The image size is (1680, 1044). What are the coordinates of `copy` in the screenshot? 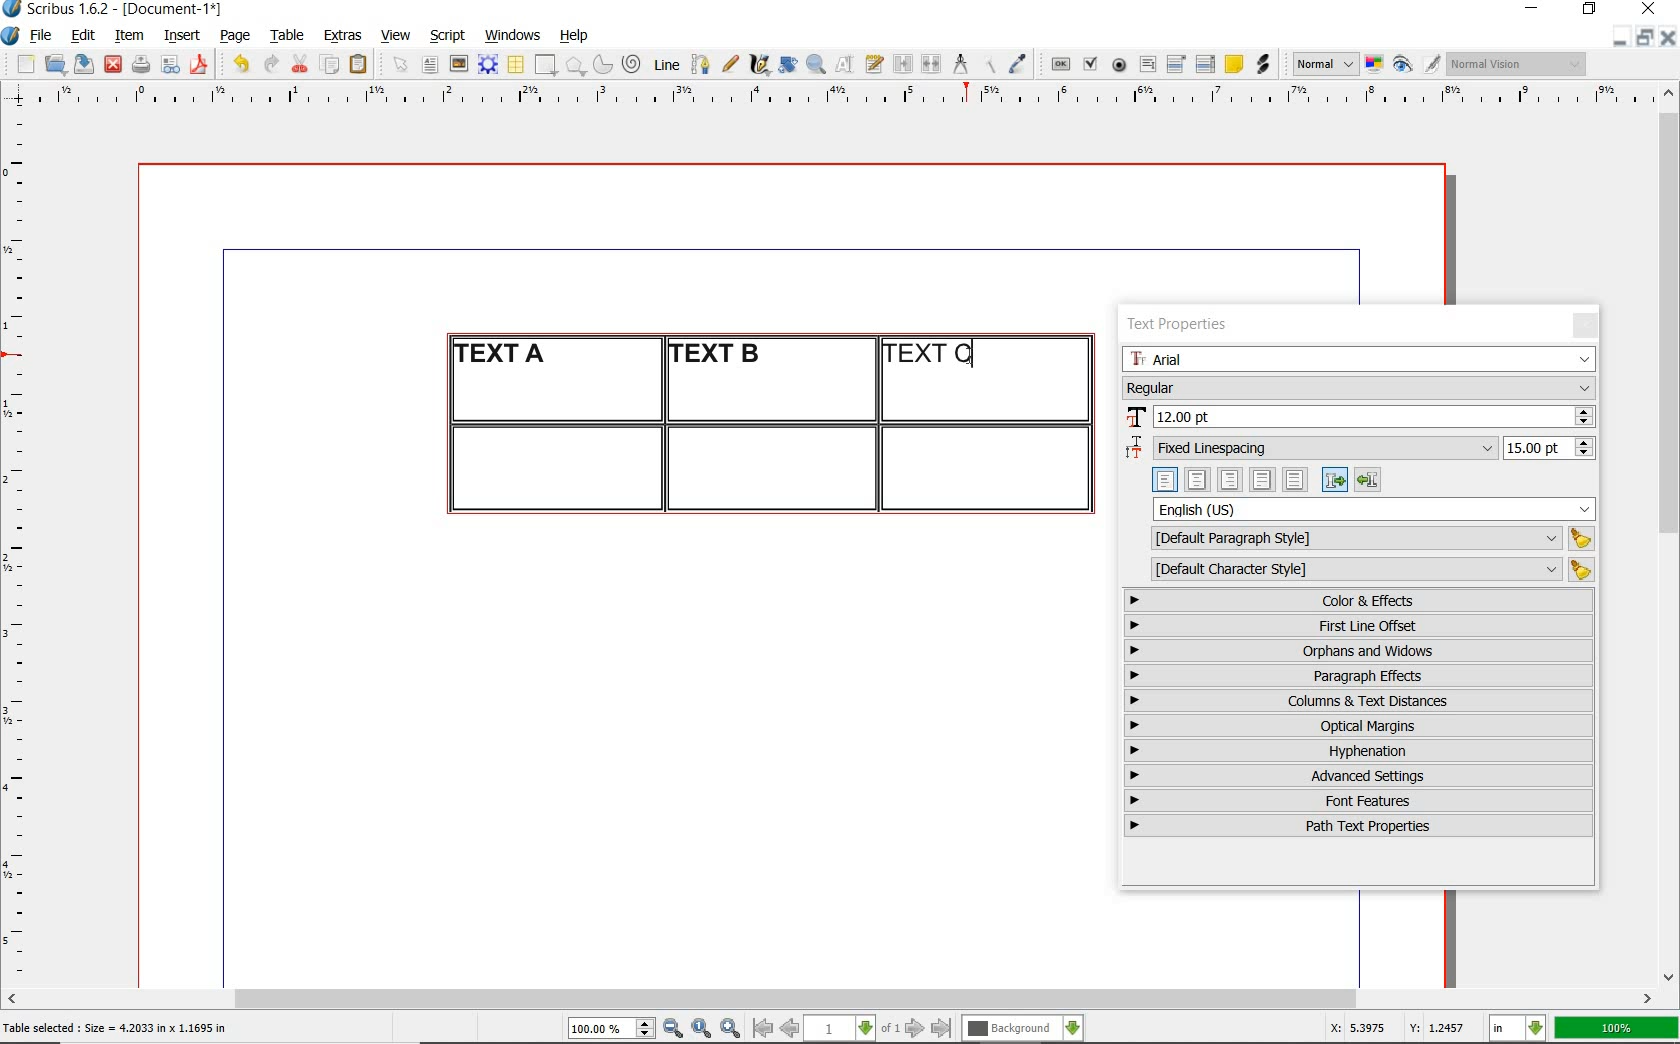 It's located at (331, 66).